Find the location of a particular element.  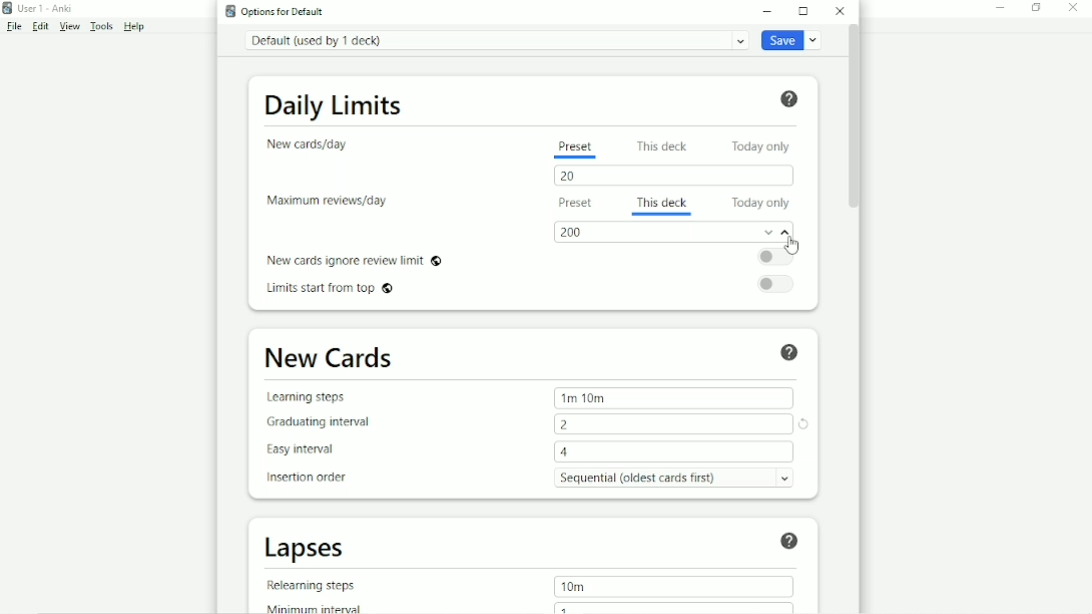

Sequential (oldest cards first) is located at coordinates (680, 477).